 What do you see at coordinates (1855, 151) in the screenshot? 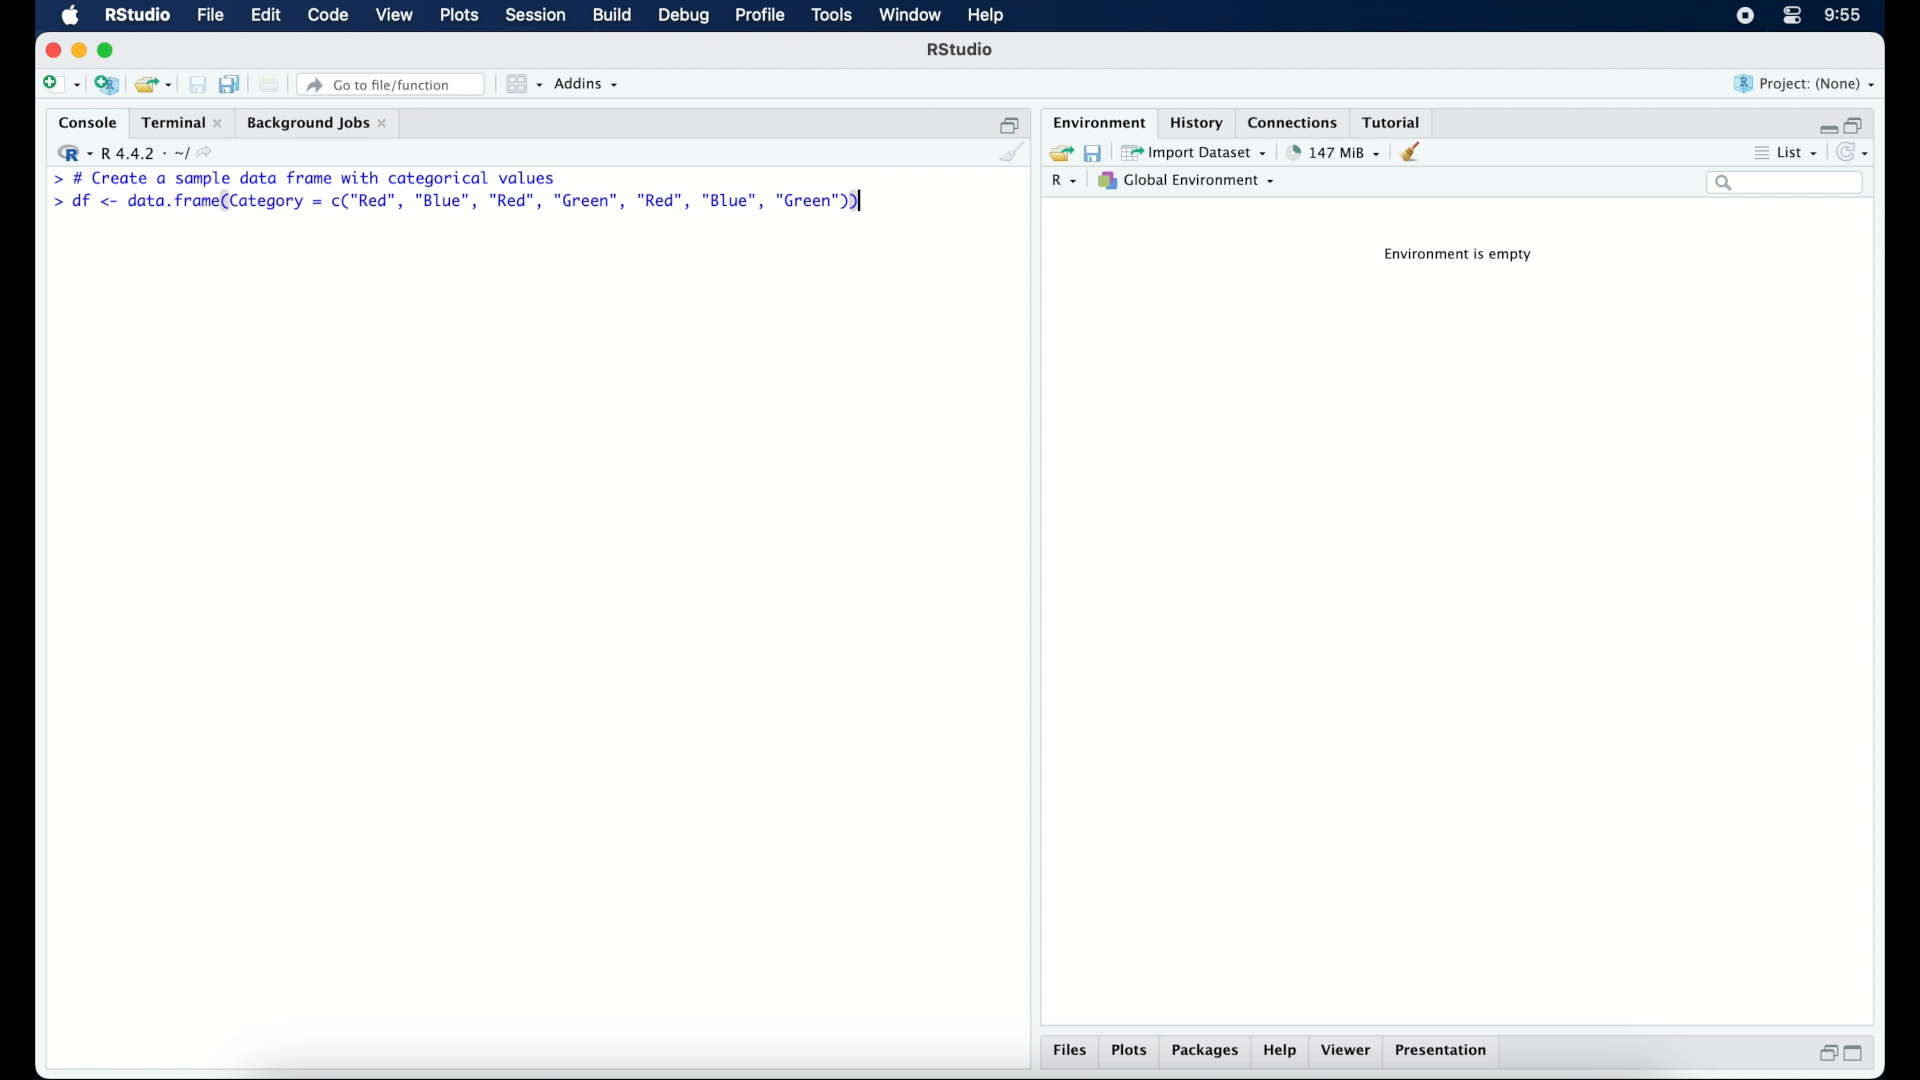
I see `refresh` at bounding box center [1855, 151].